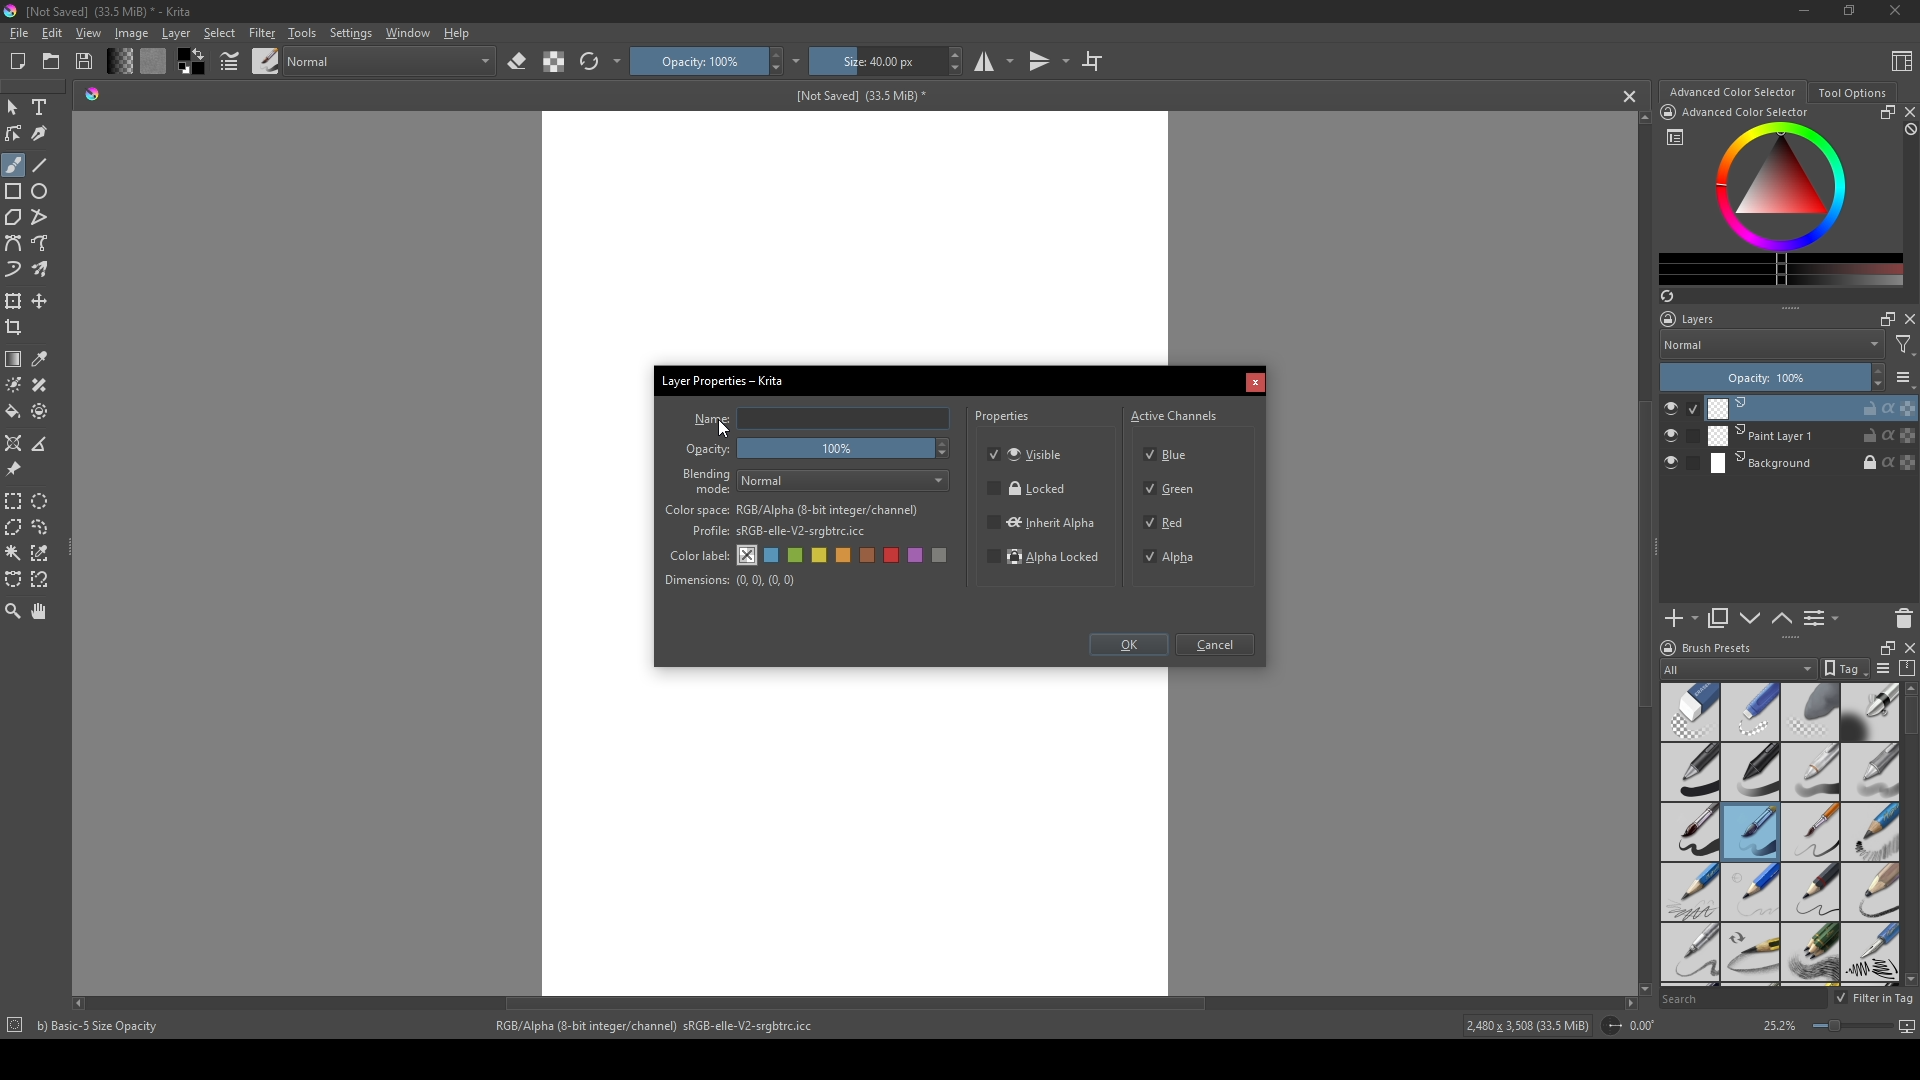 This screenshot has height=1080, width=1920. What do you see at coordinates (1760, 378) in the screenshot?
I see `Opacity: 100%` at bounding box center [1760, 378].